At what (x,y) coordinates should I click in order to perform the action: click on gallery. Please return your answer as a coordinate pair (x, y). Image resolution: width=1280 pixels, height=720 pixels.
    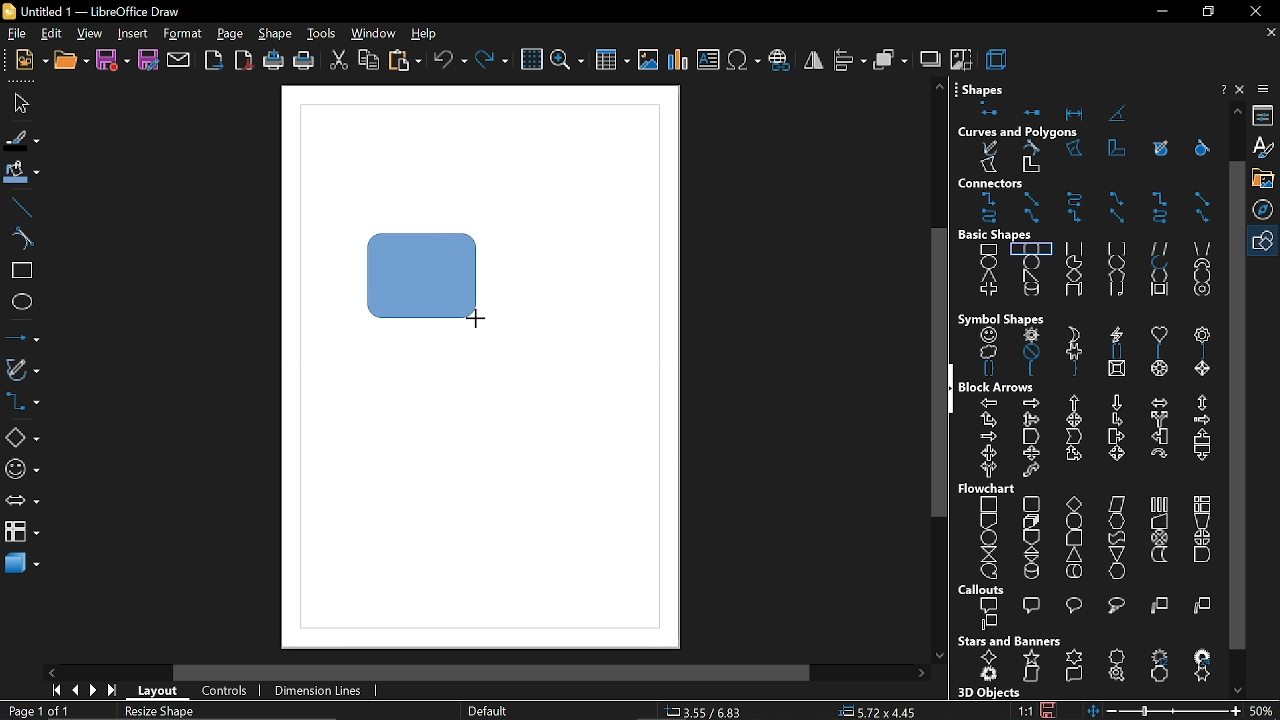
    Looking at the image, I should click on (1266, 179).